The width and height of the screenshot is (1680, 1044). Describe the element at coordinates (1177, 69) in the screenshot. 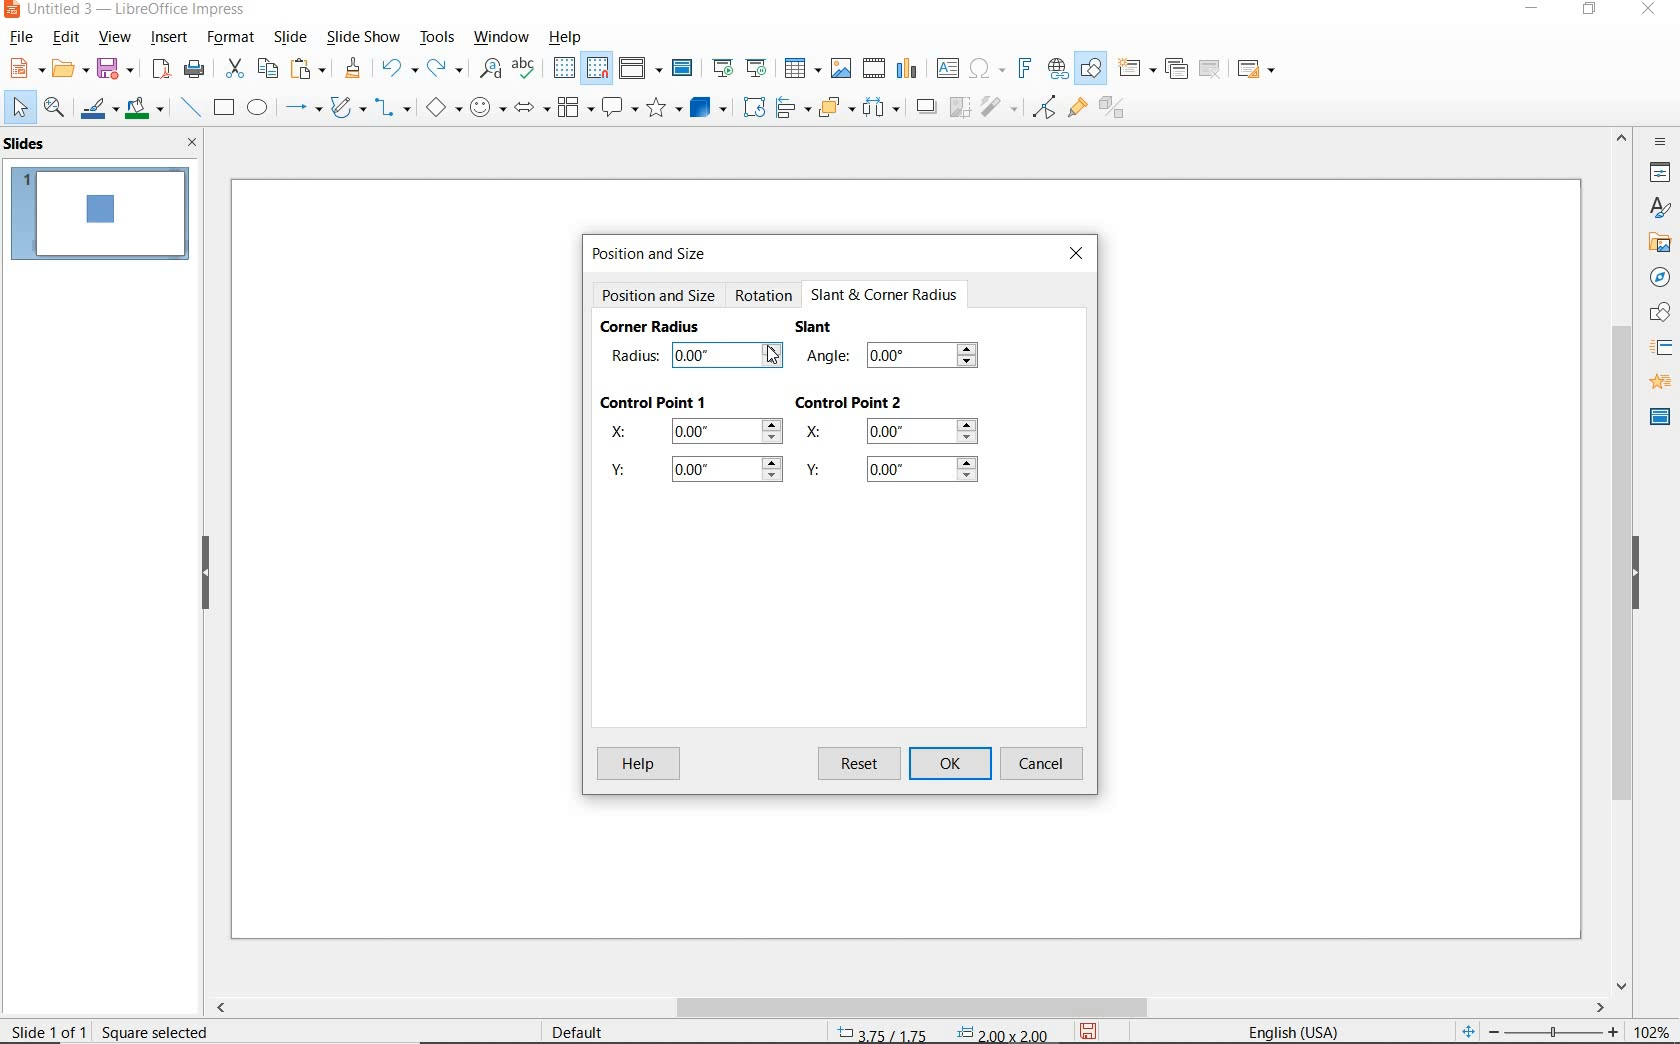

I see `duplicate slide` at that location.